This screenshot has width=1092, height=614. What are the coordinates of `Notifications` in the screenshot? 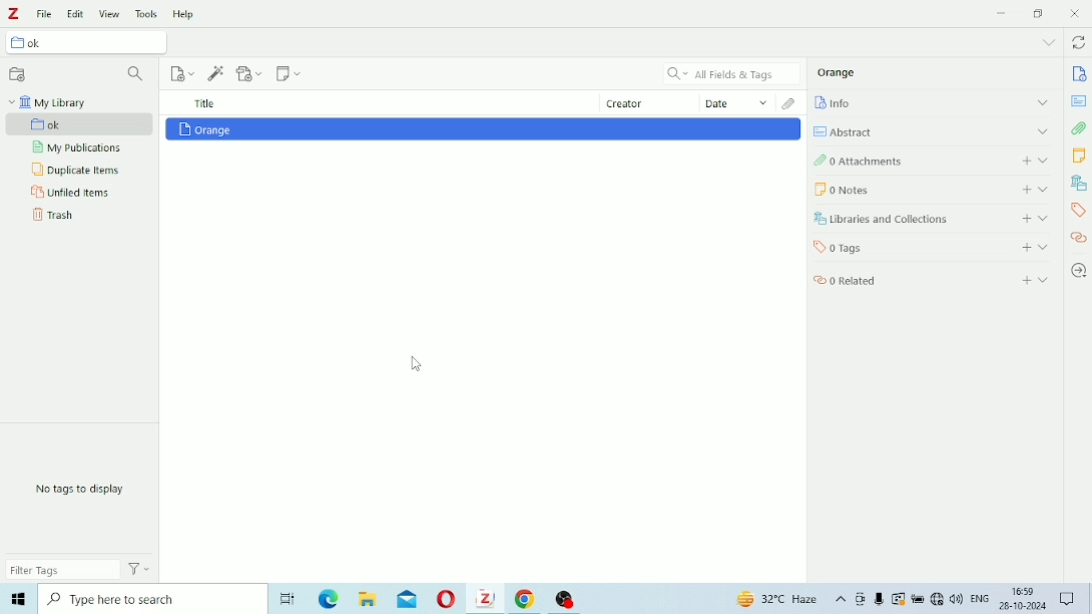 It's located at (1069, 600).